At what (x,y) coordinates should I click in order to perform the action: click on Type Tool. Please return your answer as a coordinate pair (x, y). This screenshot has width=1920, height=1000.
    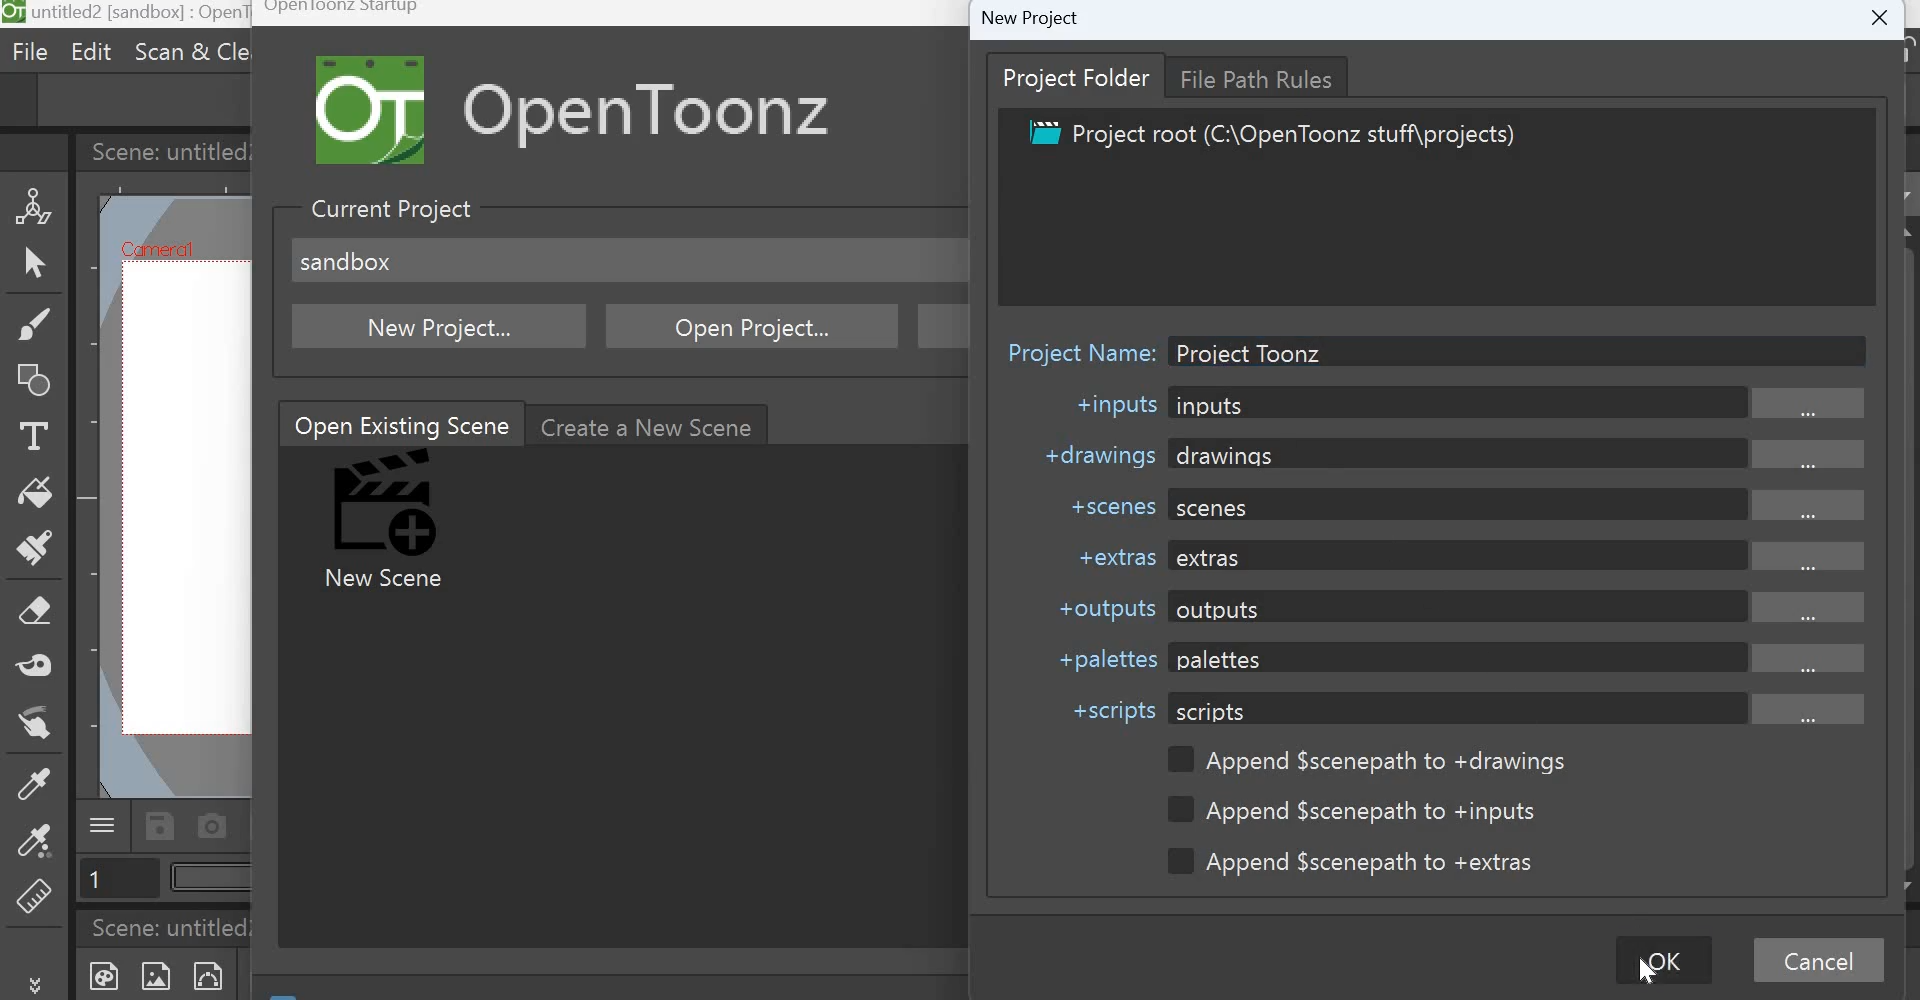
    Looking at the image, I should click on (31, 439).